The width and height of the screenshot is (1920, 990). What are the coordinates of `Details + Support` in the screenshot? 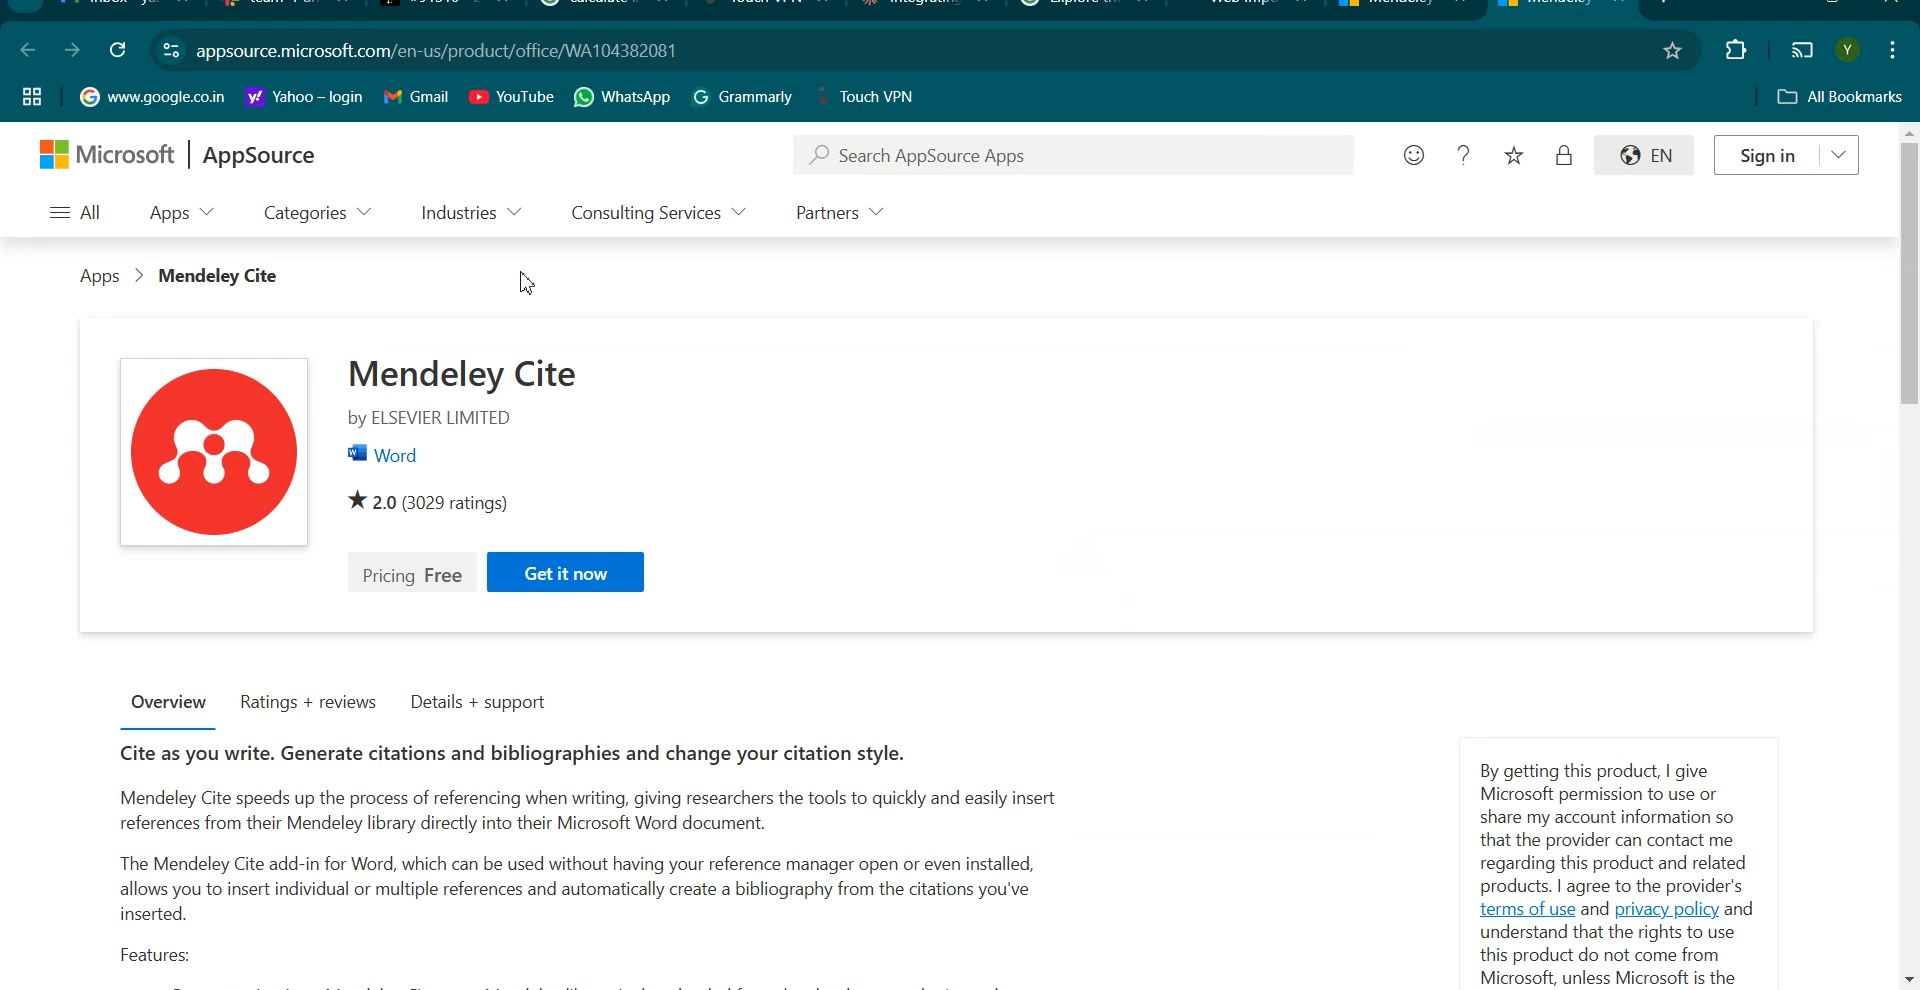 It's located at (481, 704).